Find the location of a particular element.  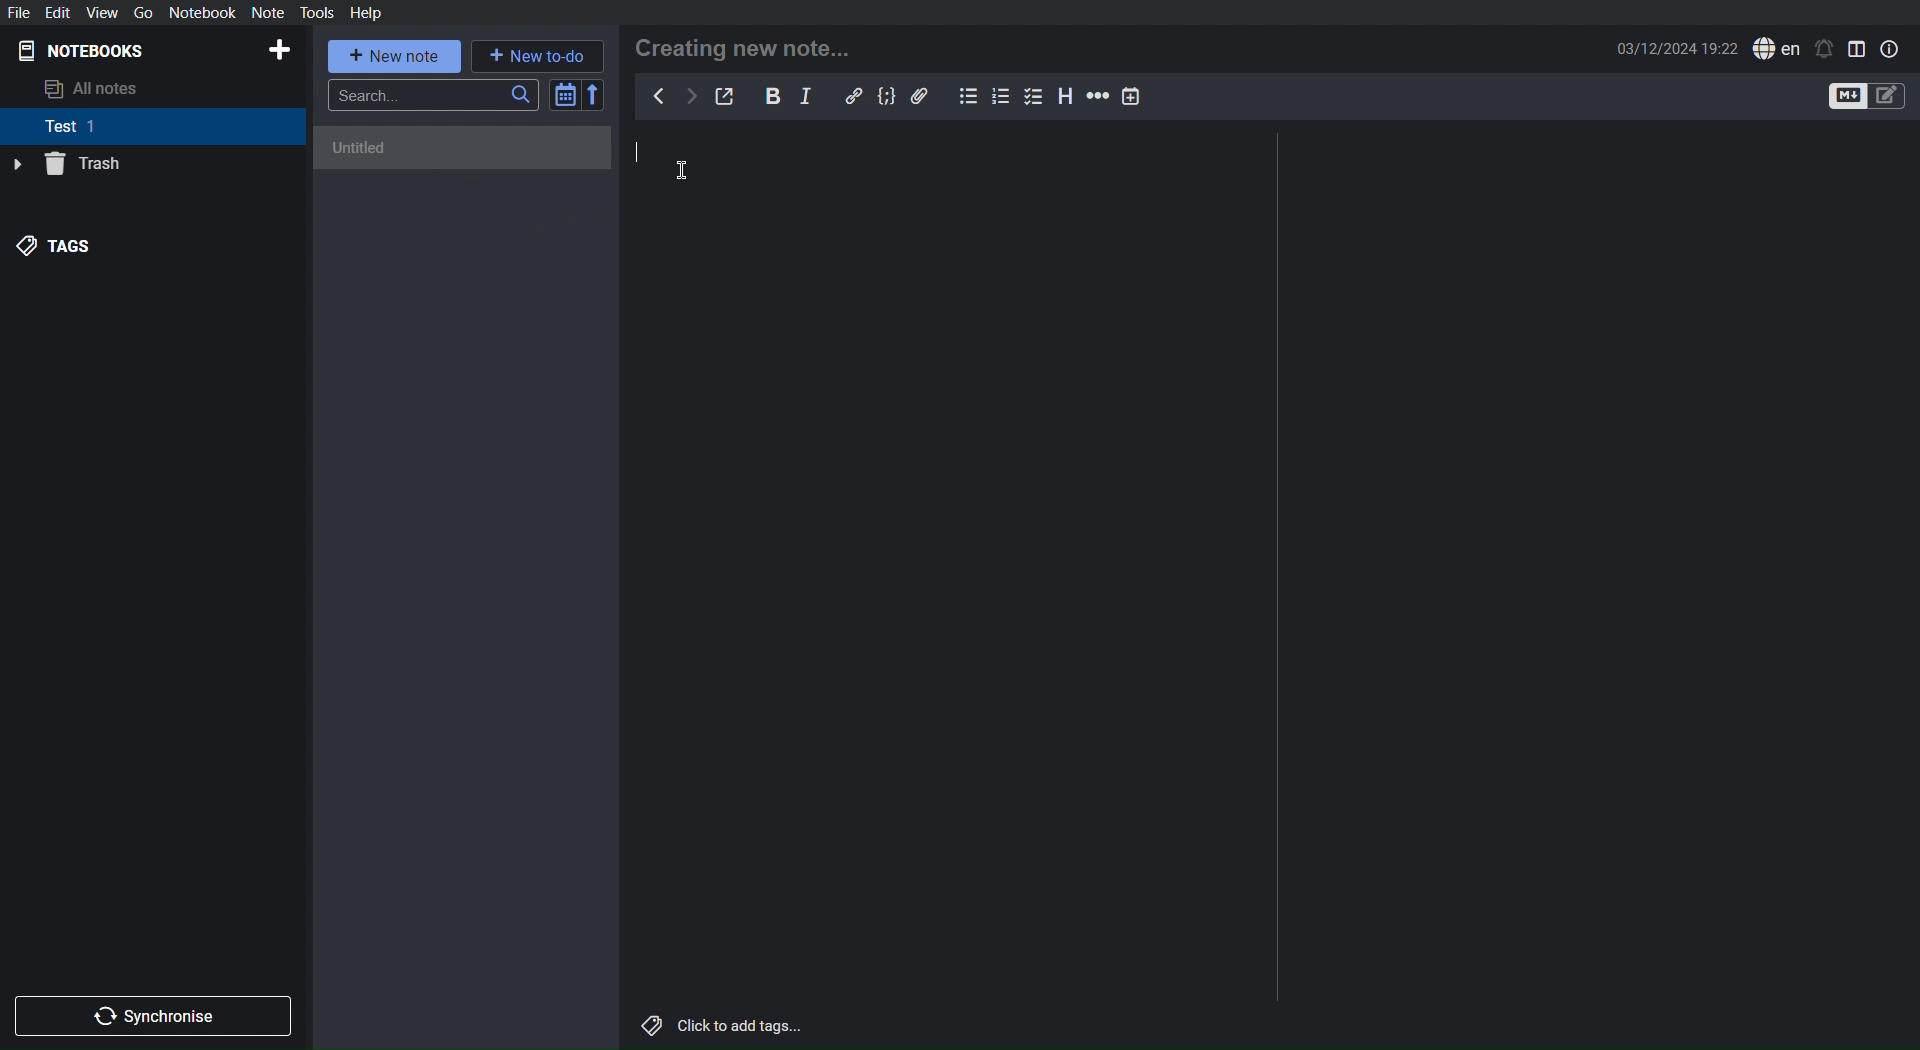

Sort is located at coordinates (577, 95).